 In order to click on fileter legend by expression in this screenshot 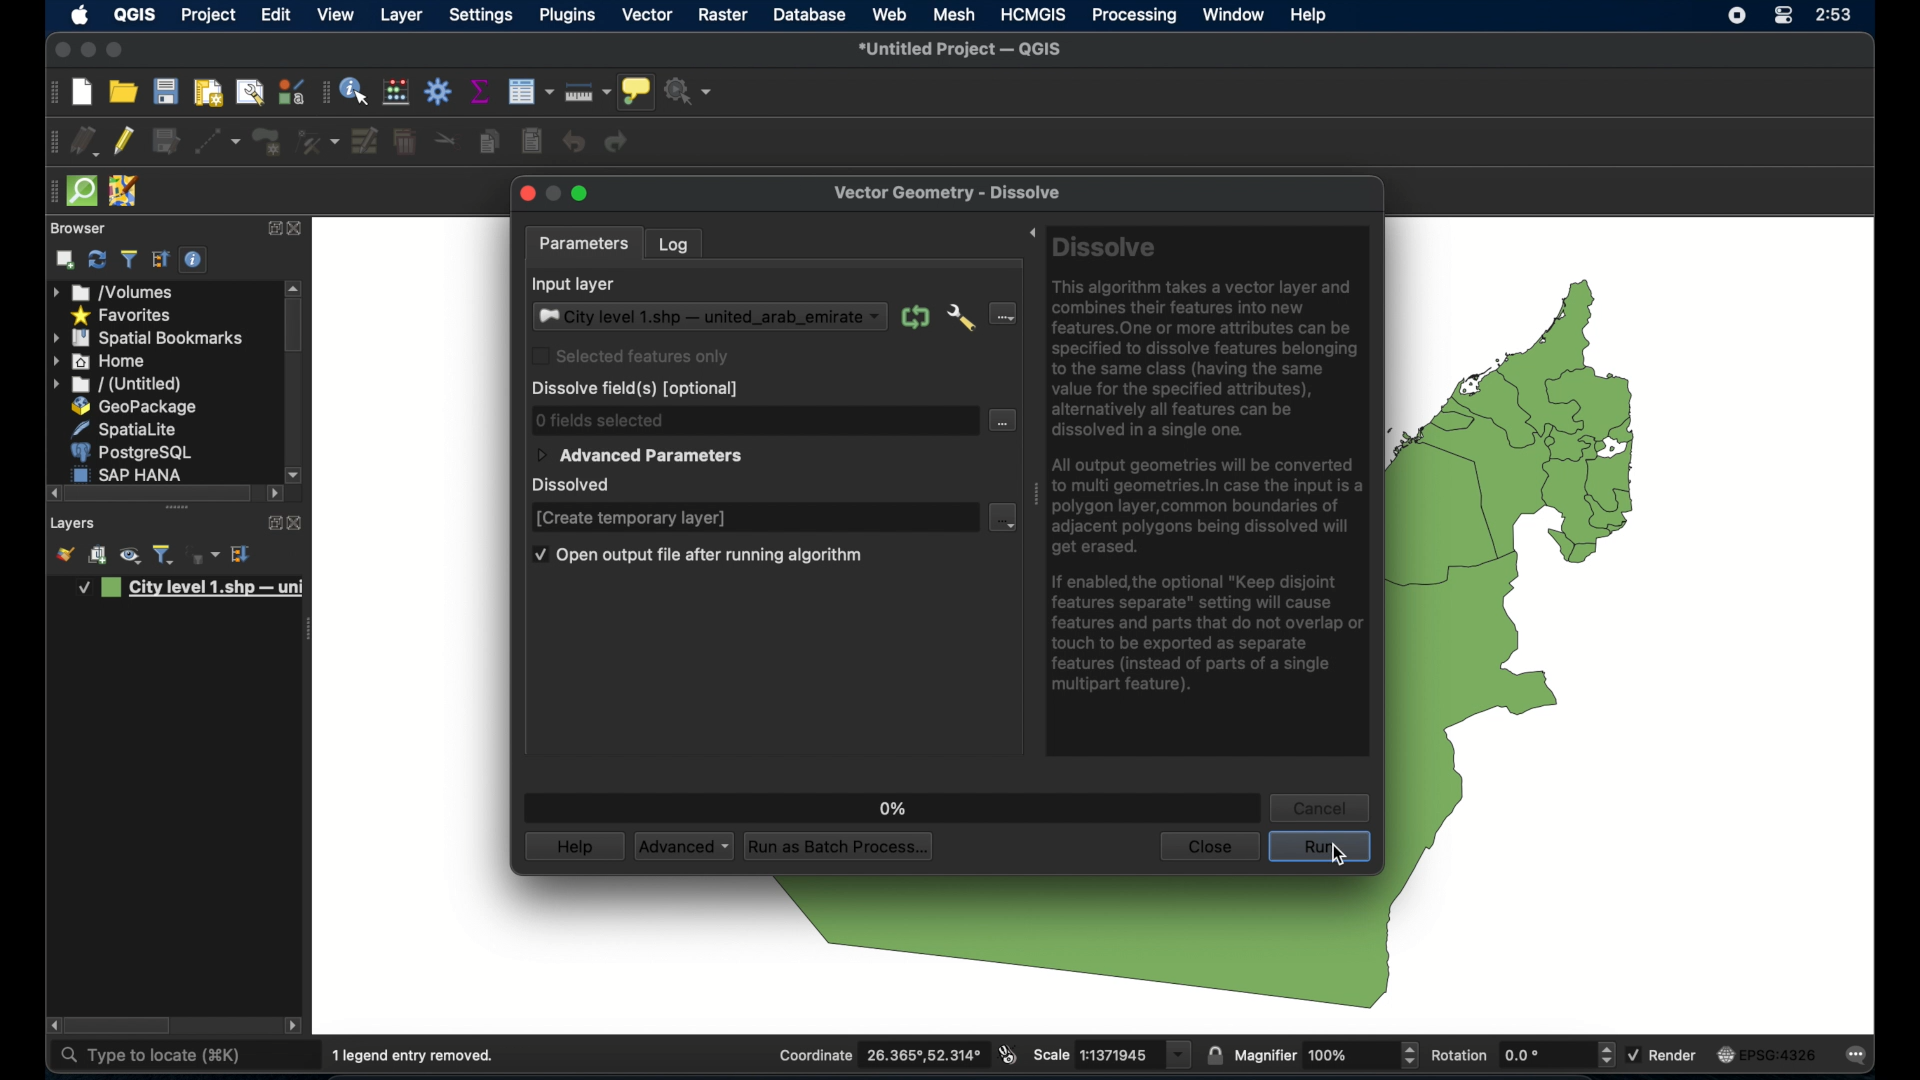, I will do `click(204, 556)`.